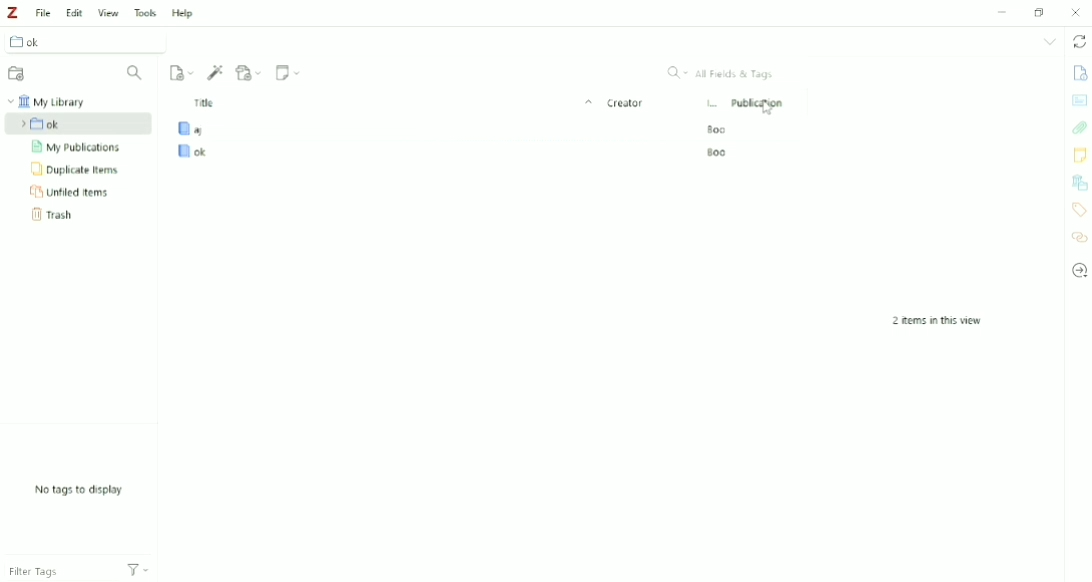  What do you see at coordinates (1080, 101) in the screenshot?
I see `Abstract` at bounding box center [1080, 101].